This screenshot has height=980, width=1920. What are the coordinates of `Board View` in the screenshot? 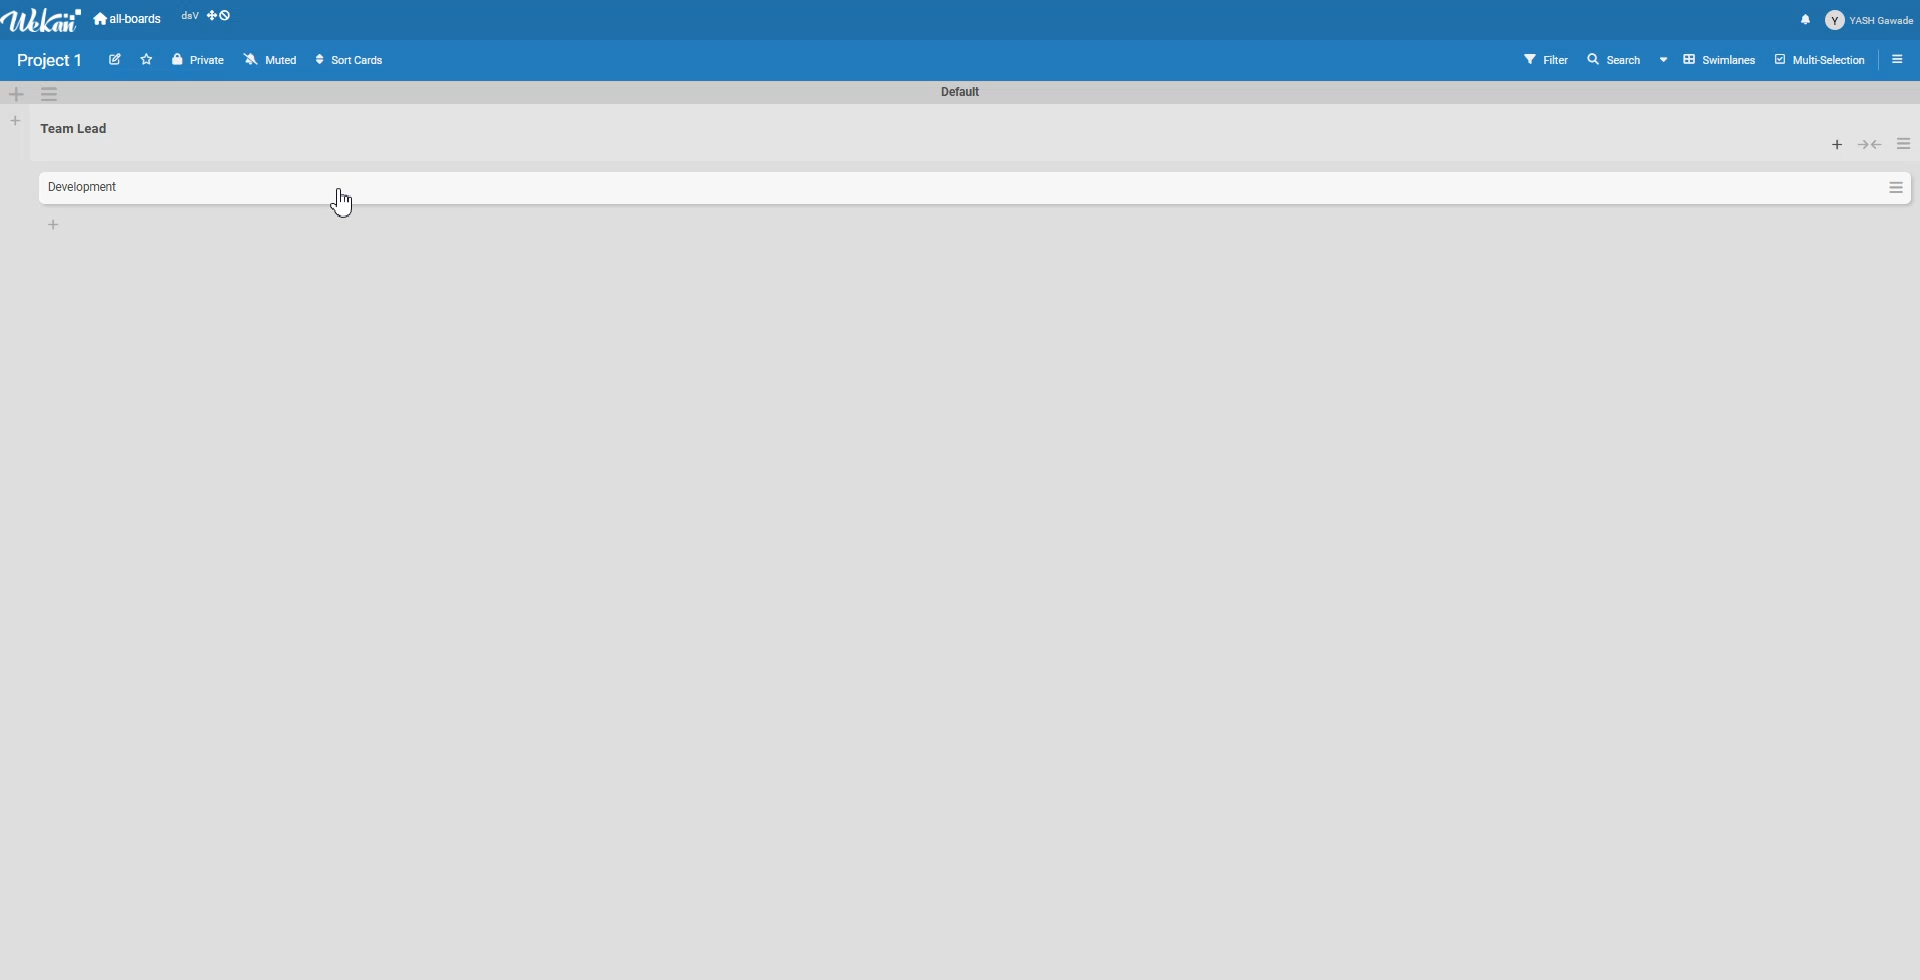 It's located at (1709, 59).